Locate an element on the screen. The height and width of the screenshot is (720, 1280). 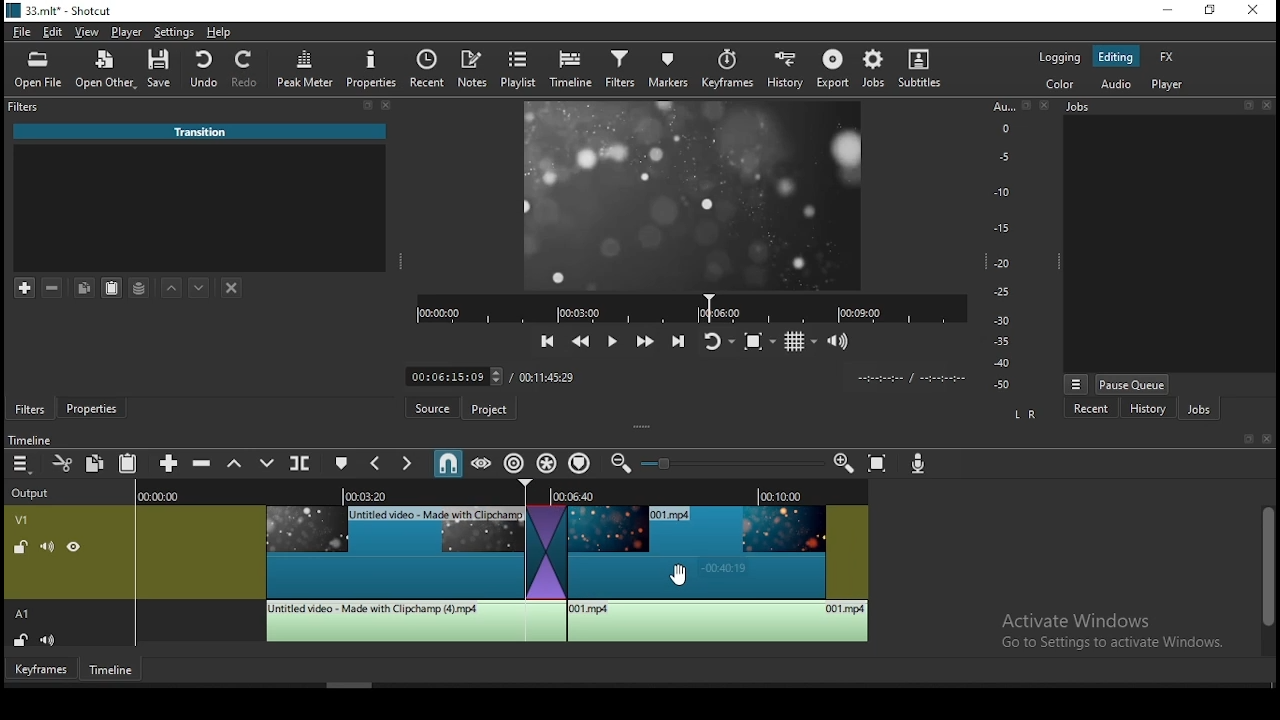
video track is located at coordinates (26, 519).